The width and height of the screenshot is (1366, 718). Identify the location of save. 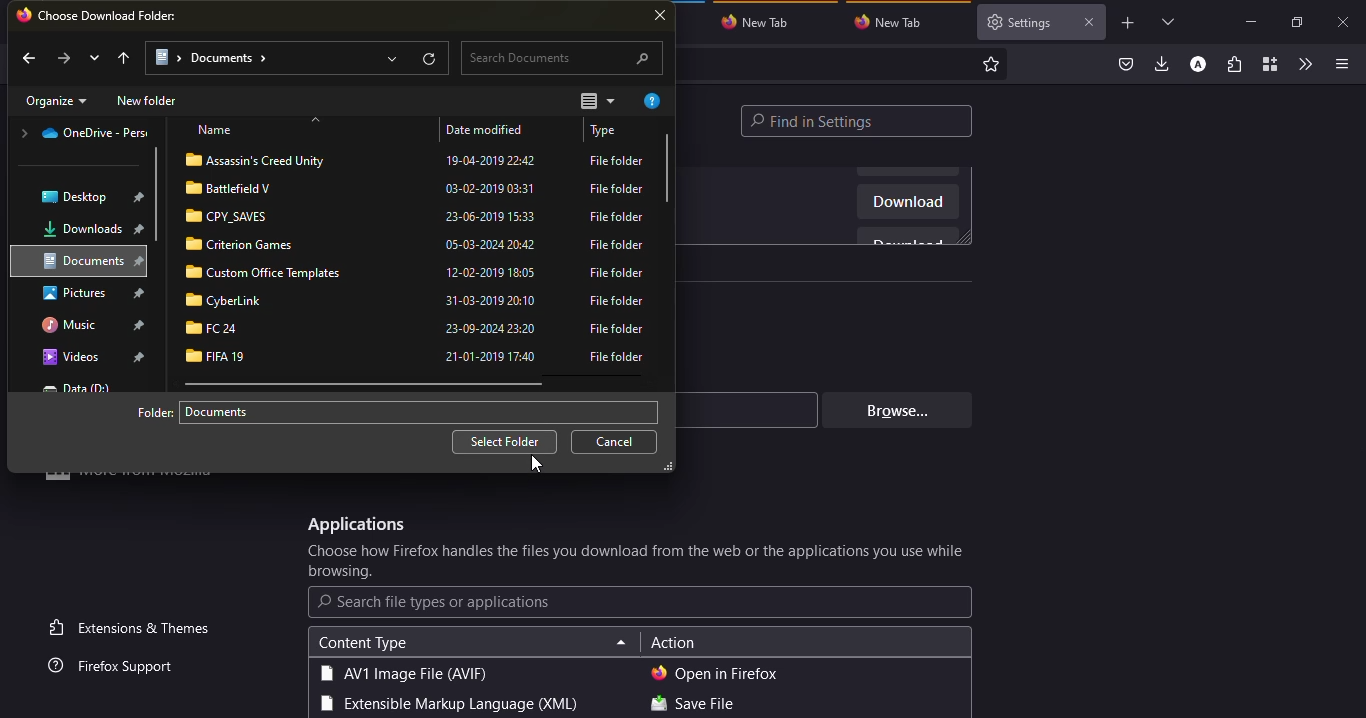
(692, 705).